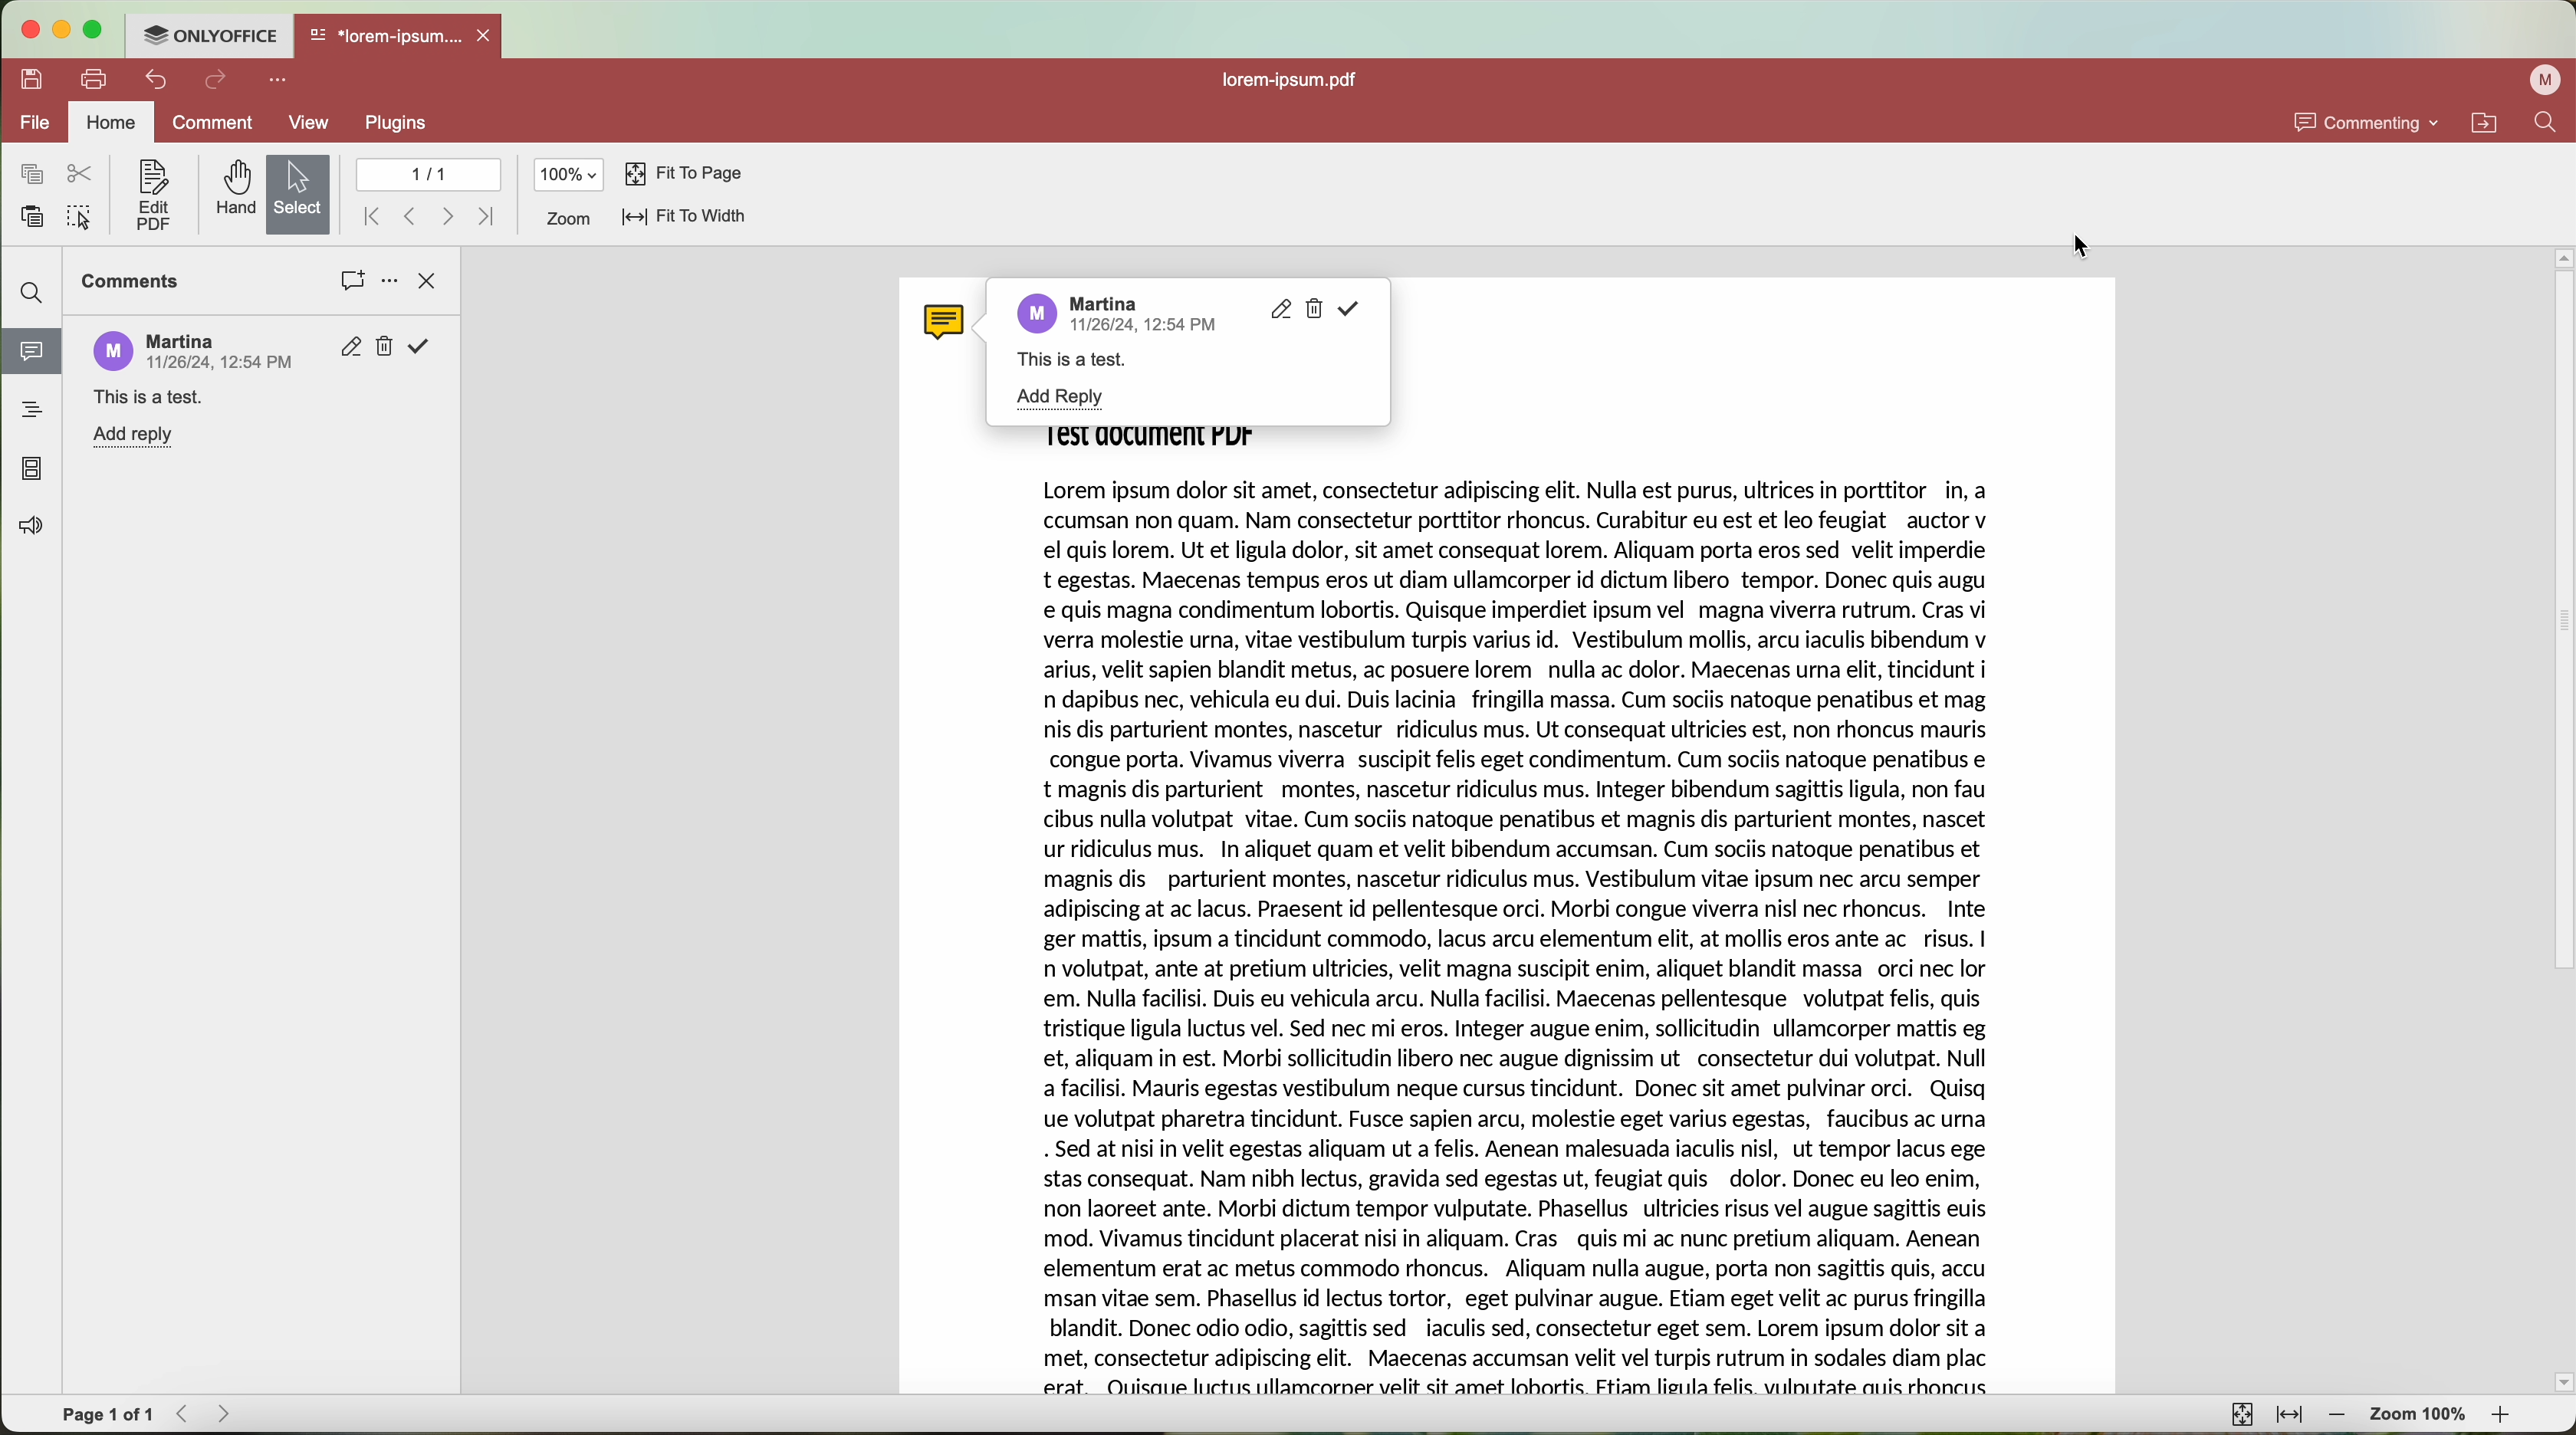 This screenshot has width=2576, height=1435. I want to click on minimize, so click(59, 31).